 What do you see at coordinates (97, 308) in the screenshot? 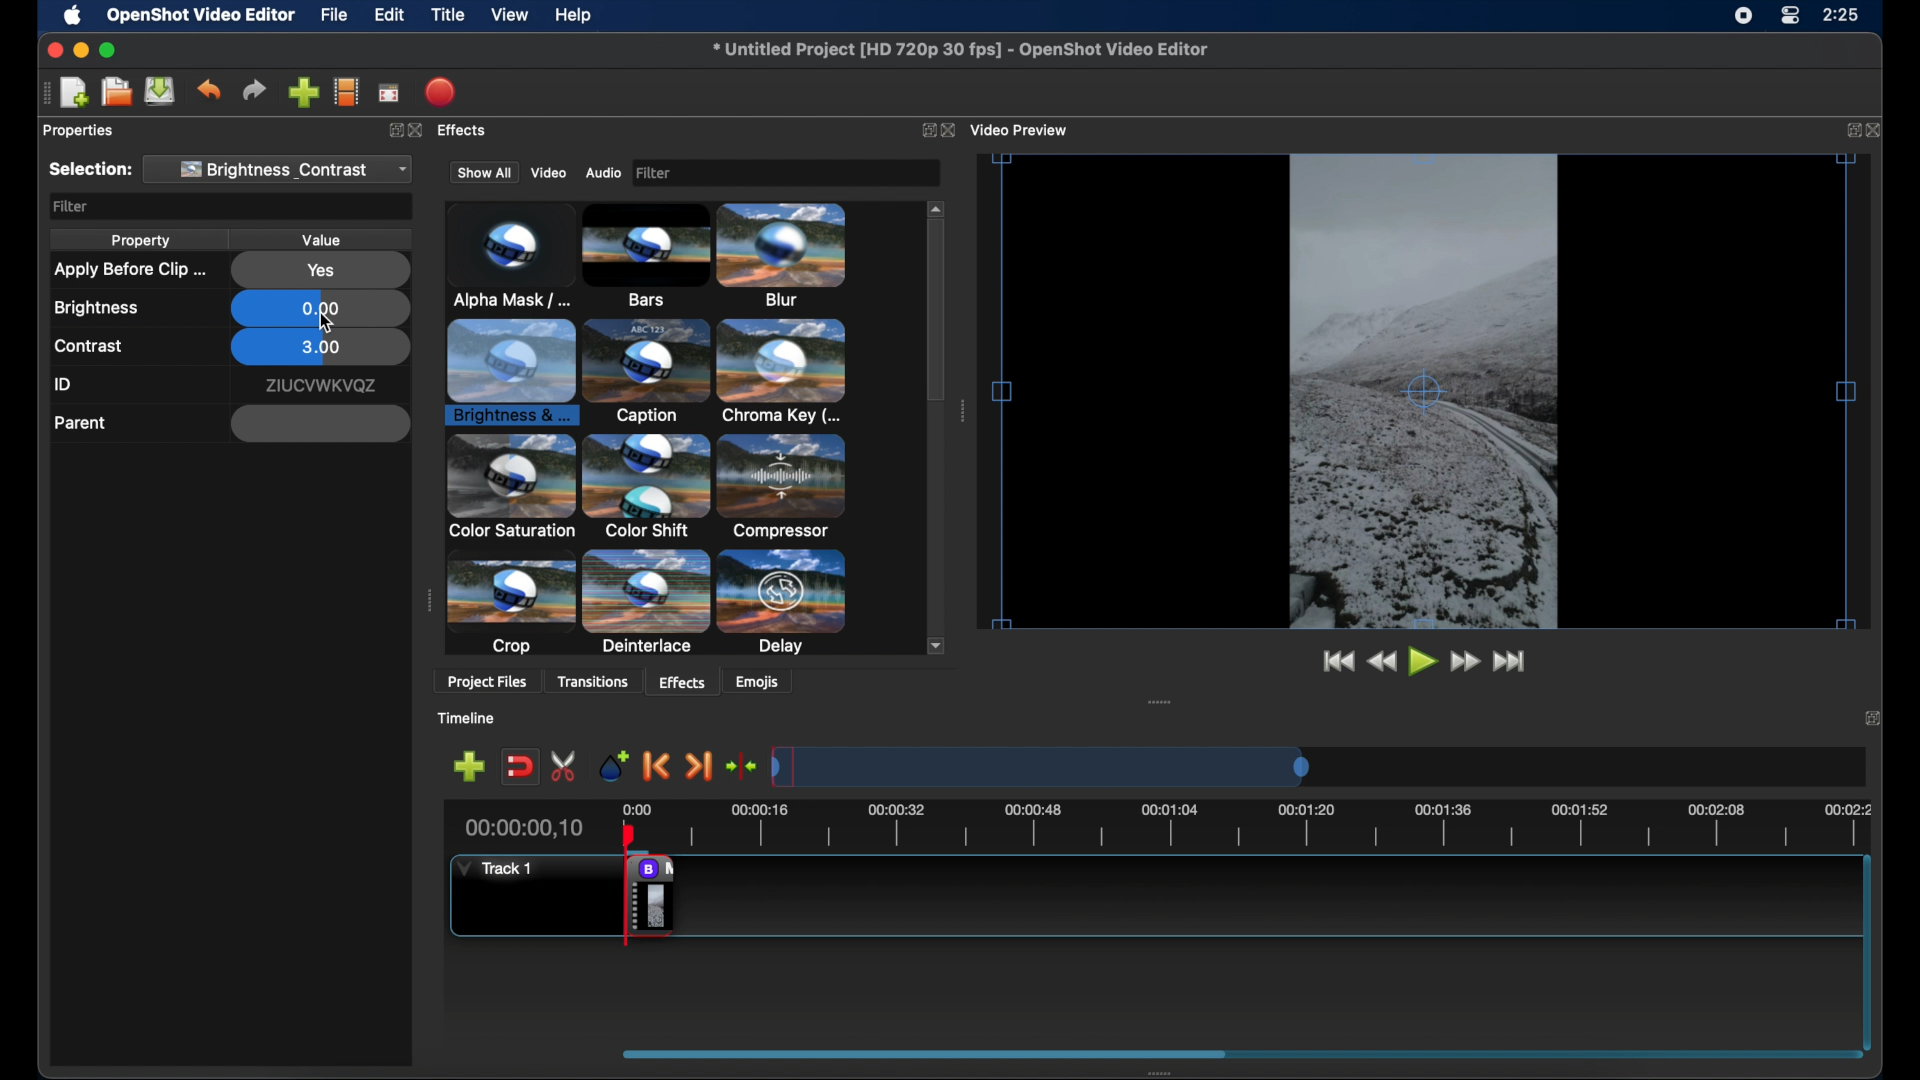
I see `brightness` at bounding box center [97, 308].